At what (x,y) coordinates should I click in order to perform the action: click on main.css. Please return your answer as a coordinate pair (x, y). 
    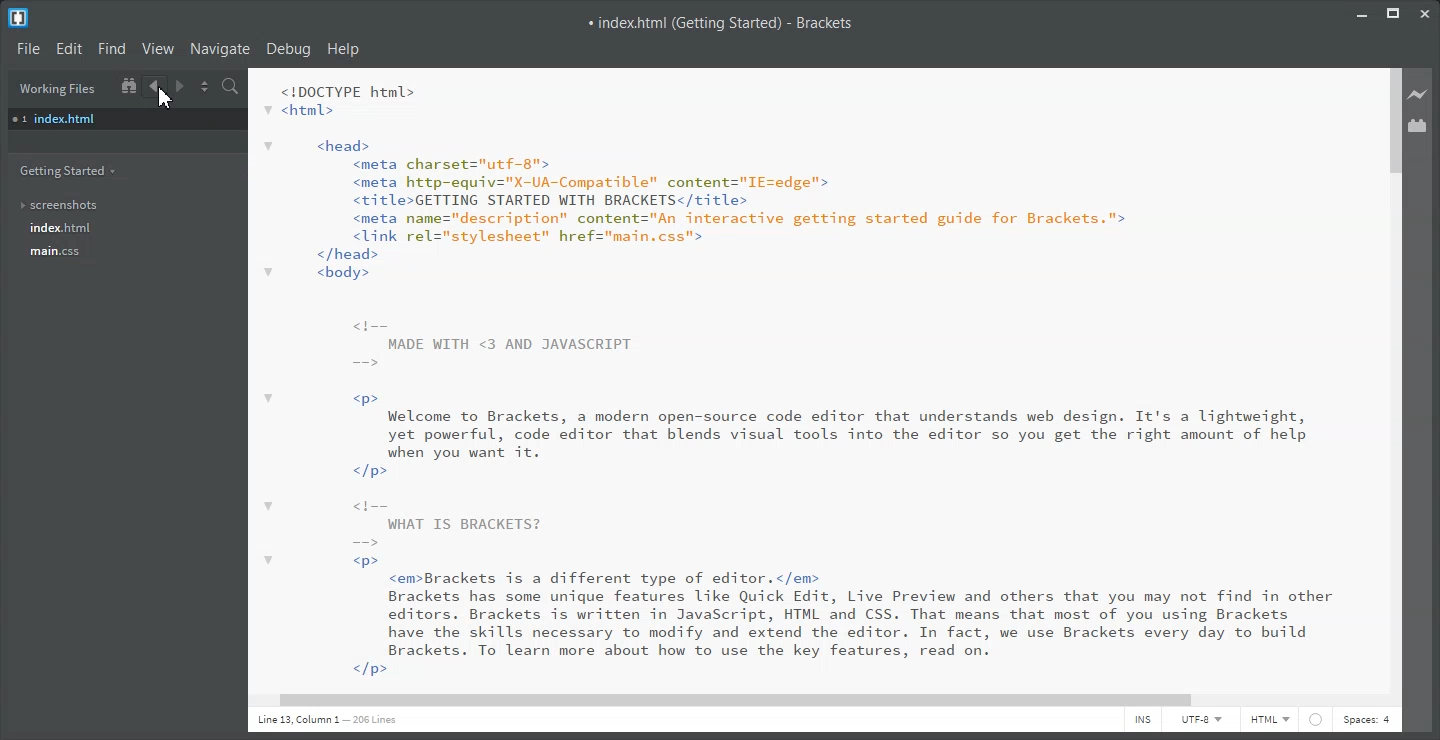
    Looking at the image, I should click on (53, 252).